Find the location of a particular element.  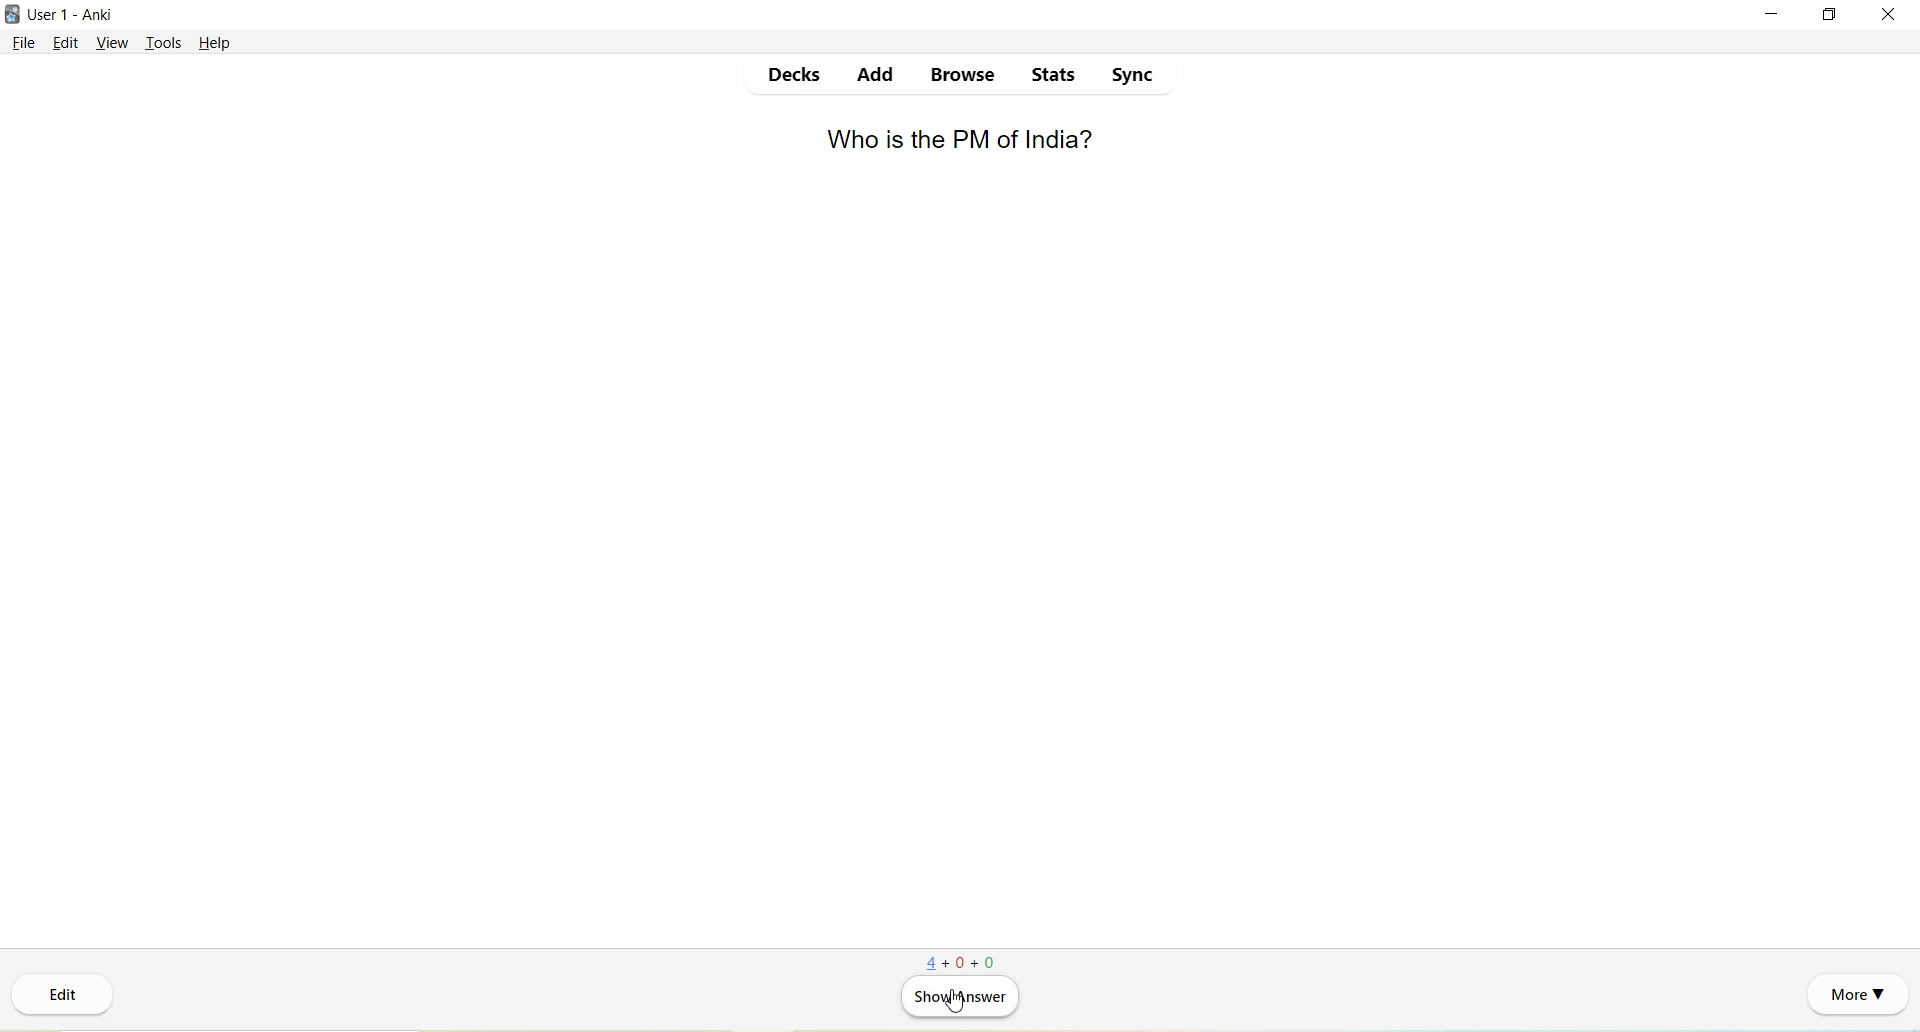

Sync is located at coordinates (1132, 77).